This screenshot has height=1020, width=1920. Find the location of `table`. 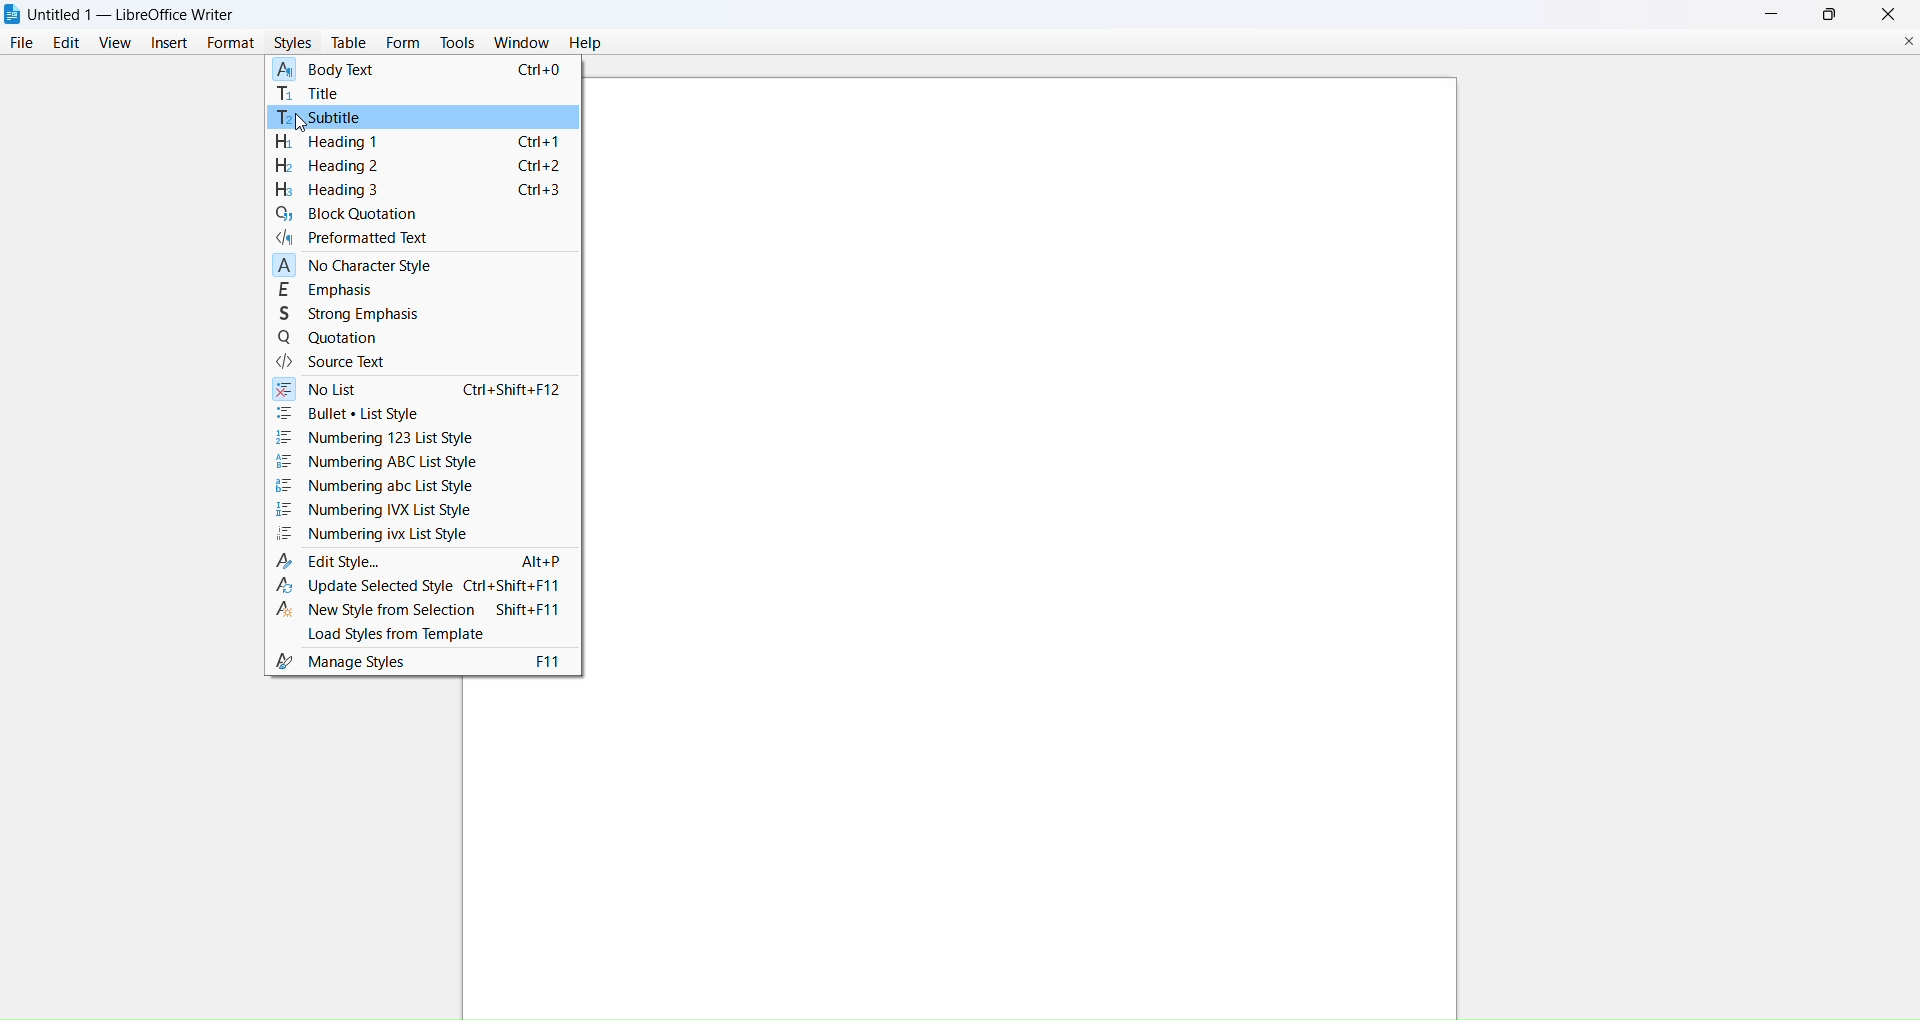

table is located at coordinates (351, 42).